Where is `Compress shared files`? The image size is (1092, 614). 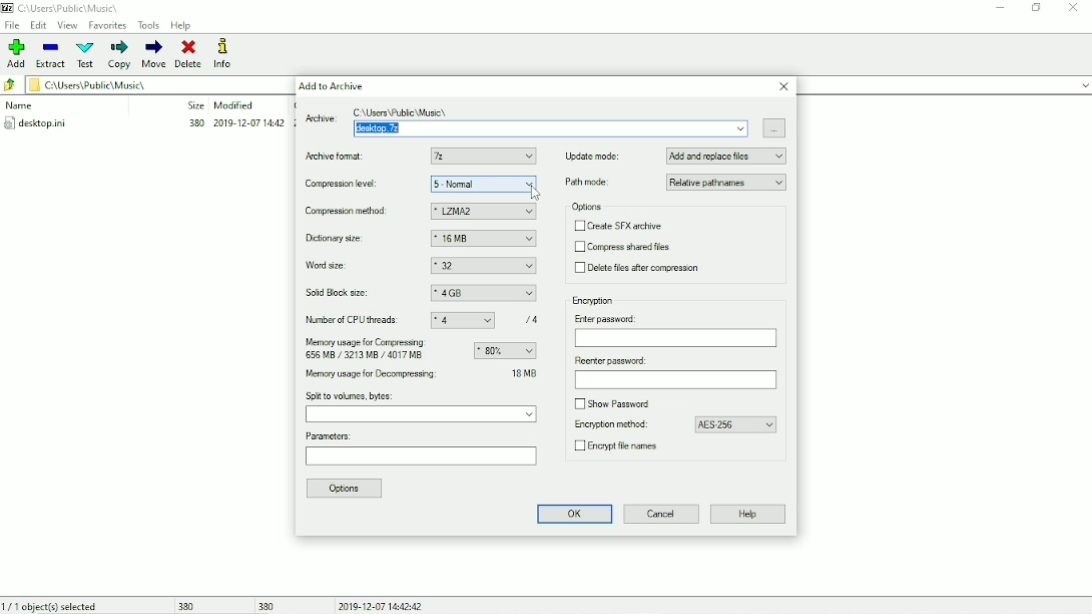 Compress shared files is located at coordinates (624, 247).